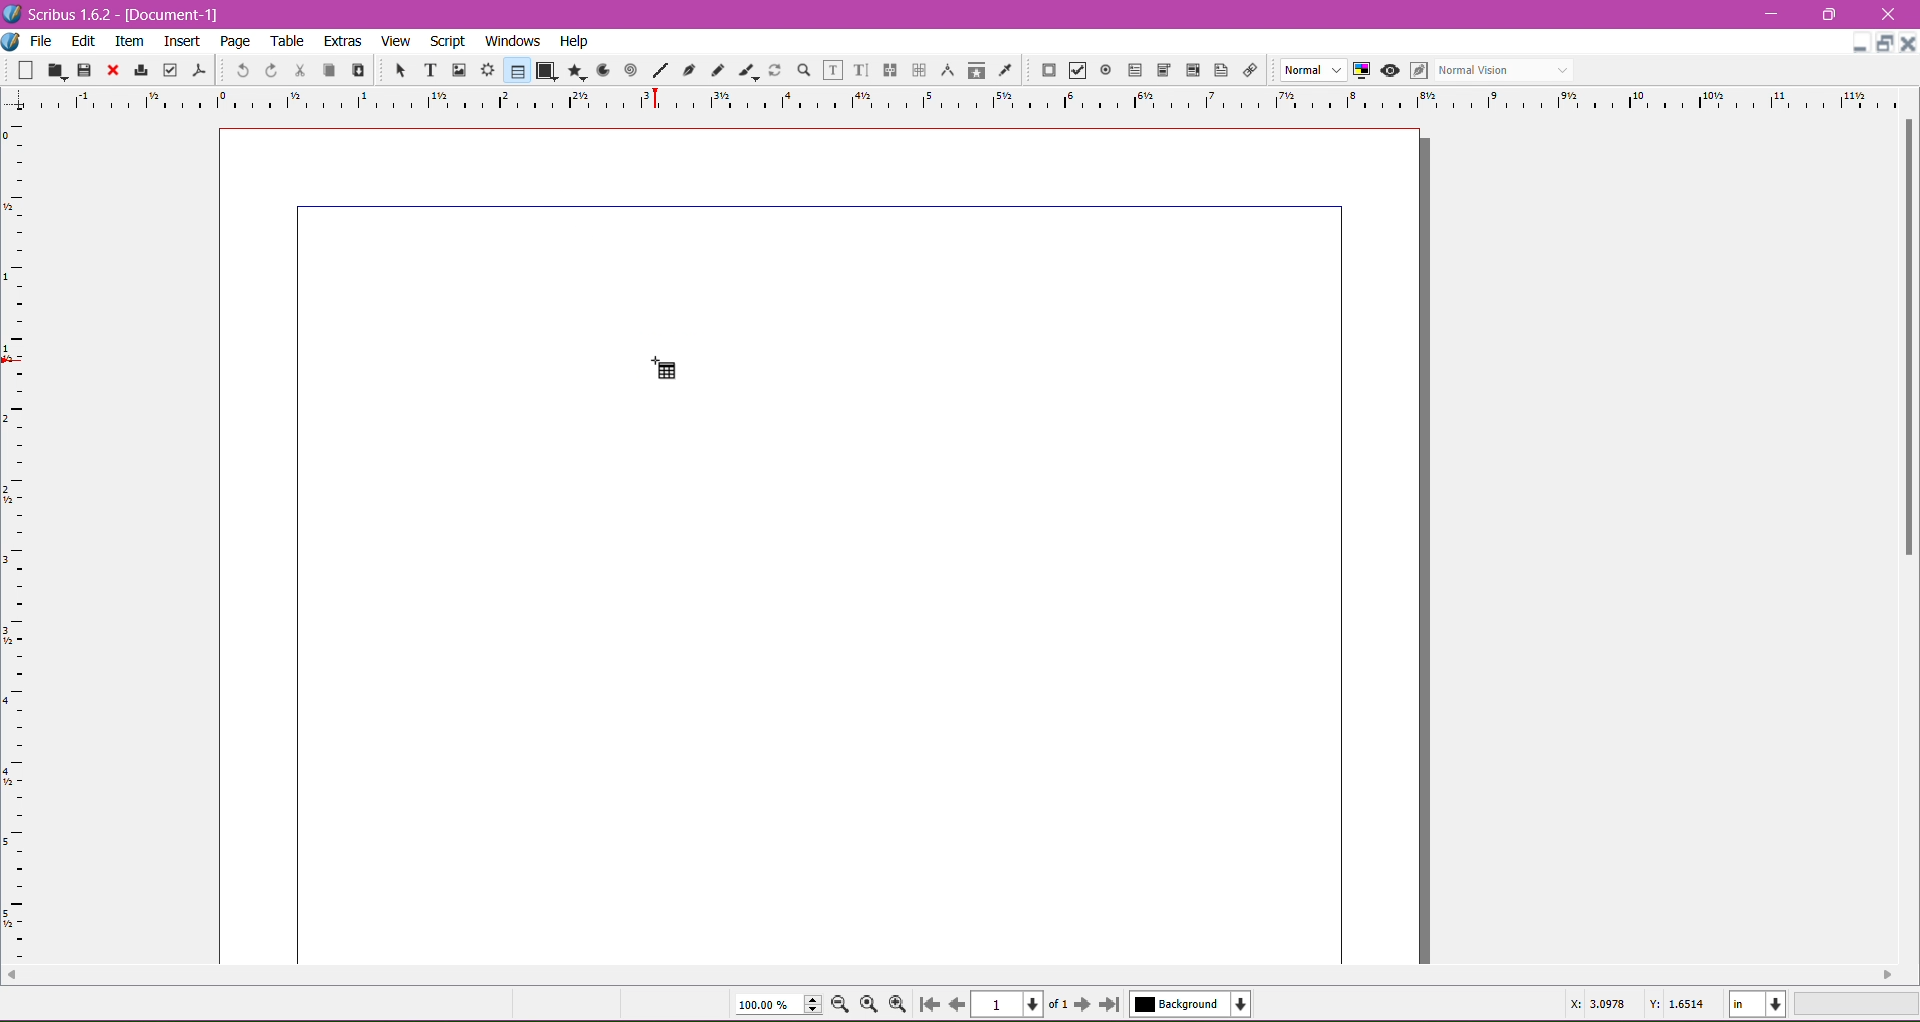 The height and width of the screenshot is (1022, 1920). Describe the element at coordinates (396, 40) in the screenshot. I see `View` at that location.